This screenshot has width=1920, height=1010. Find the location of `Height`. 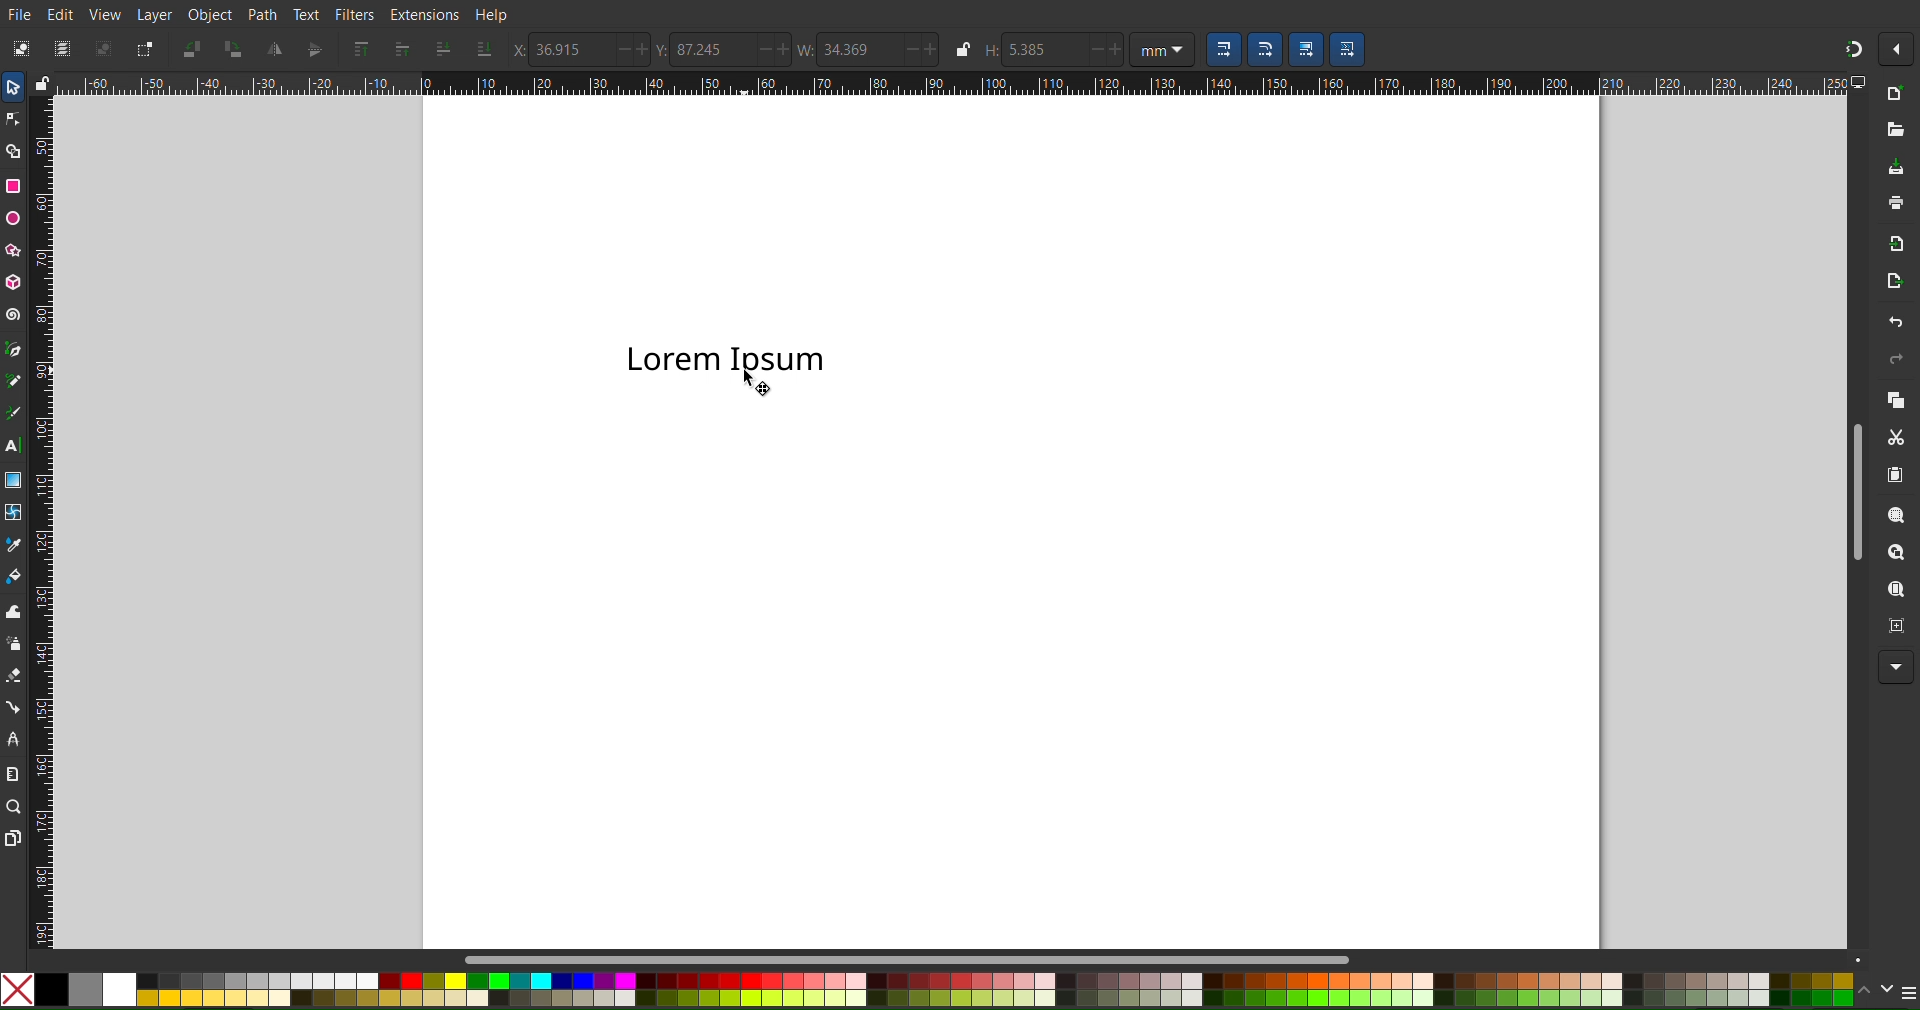

Height is located at coordinates (1051, 48).